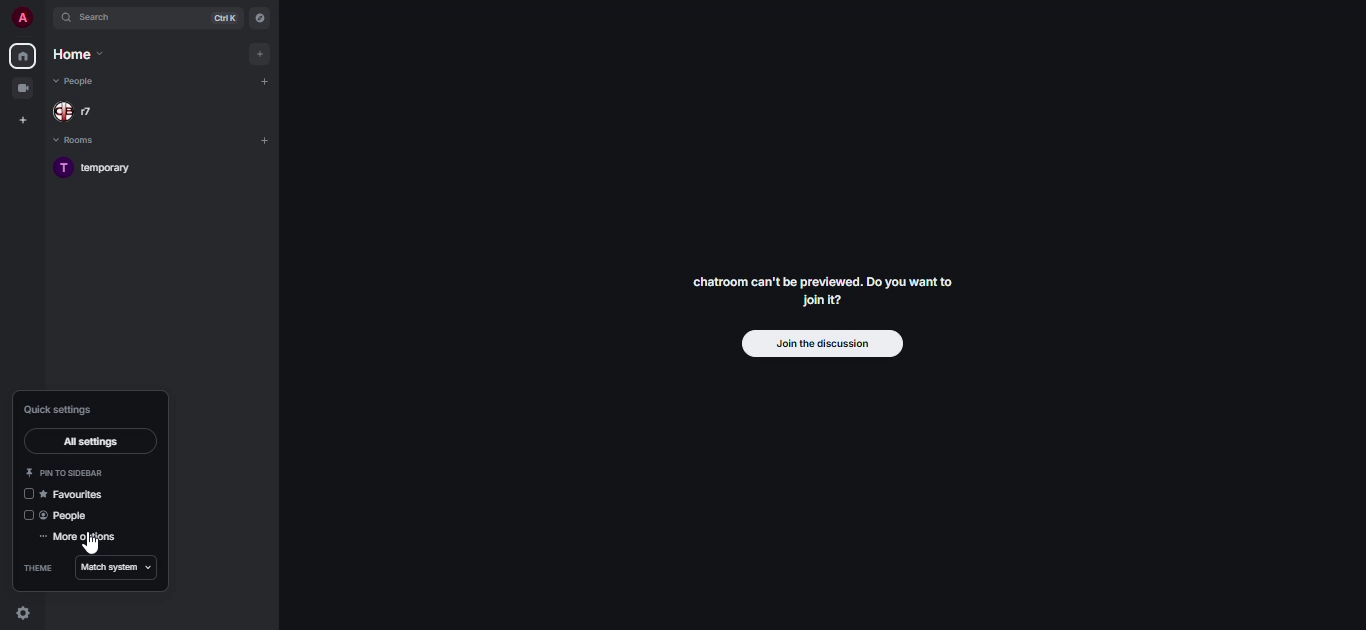  Describe the element at coordinates (89, 141) in the screenshot. I see `rooms` at that location.